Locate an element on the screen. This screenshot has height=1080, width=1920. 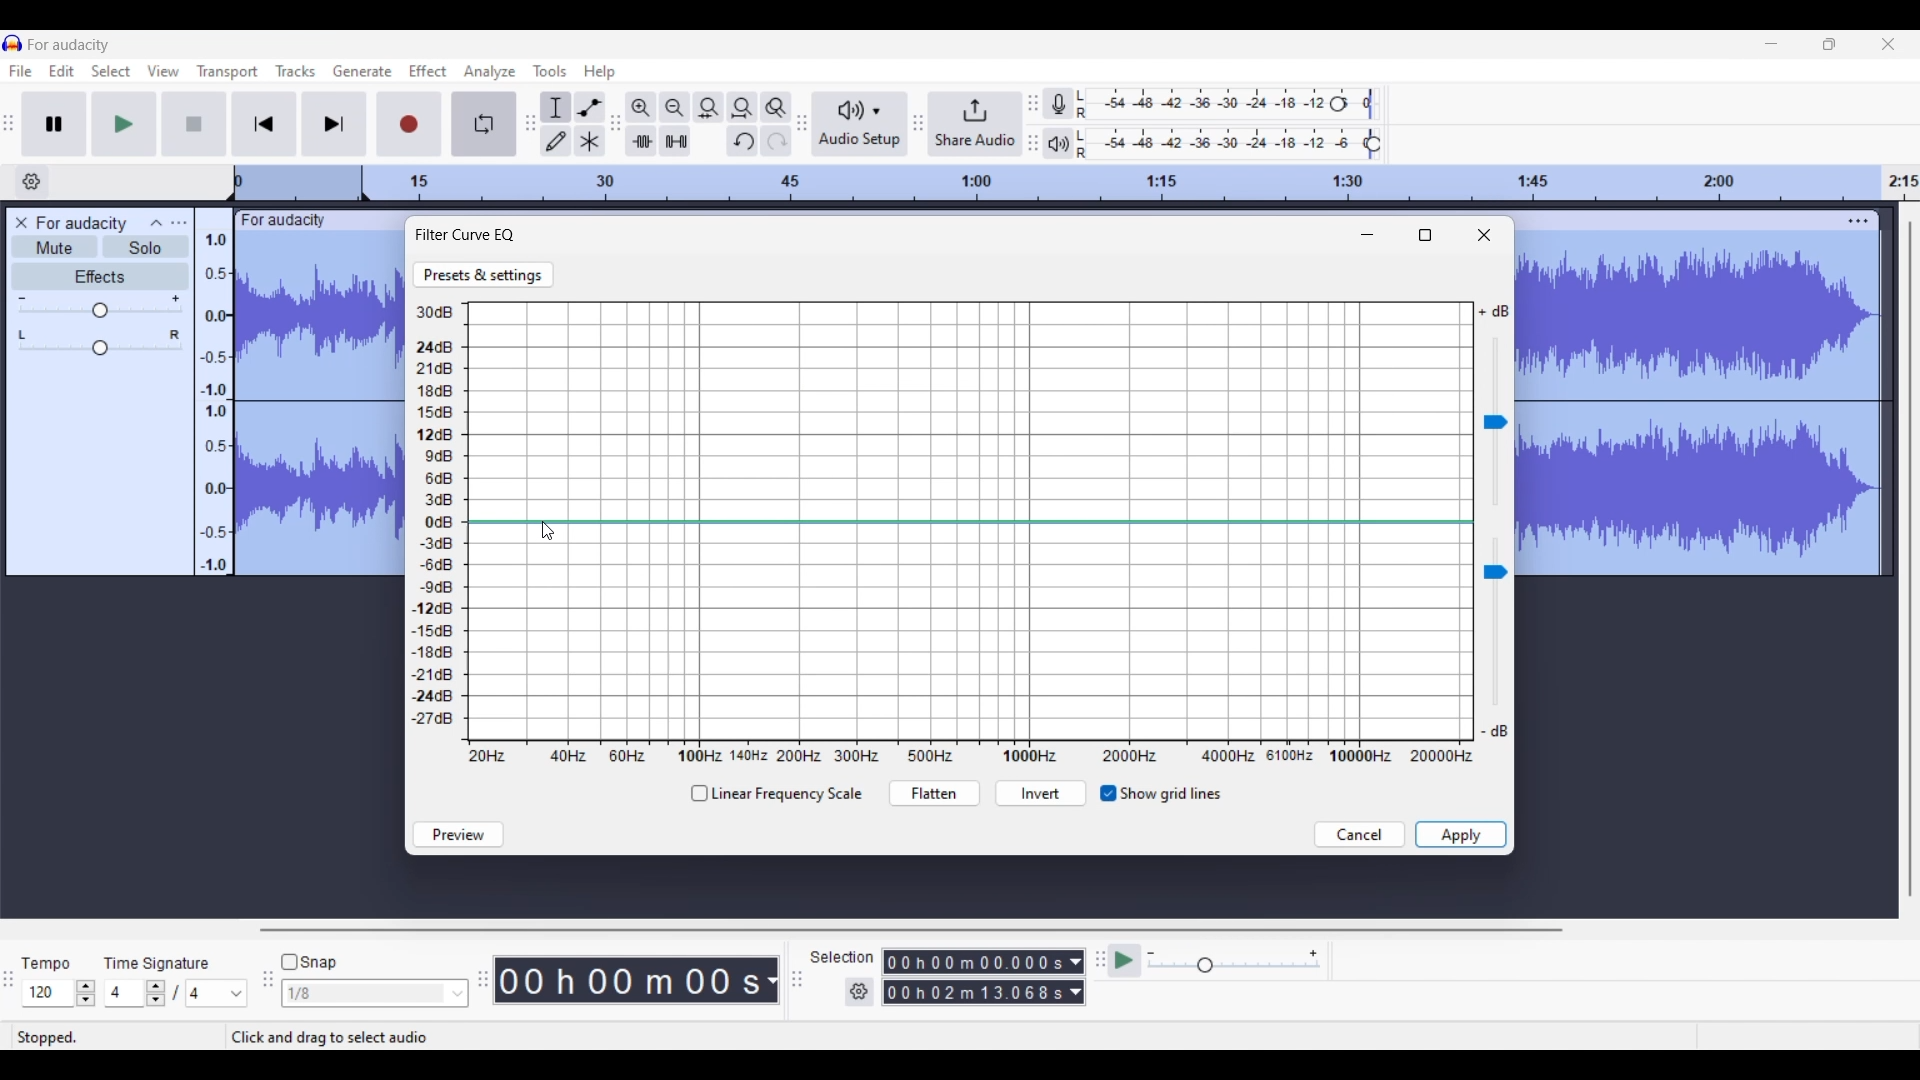
Indicates max. volume is located at coordinates (1493, 312).